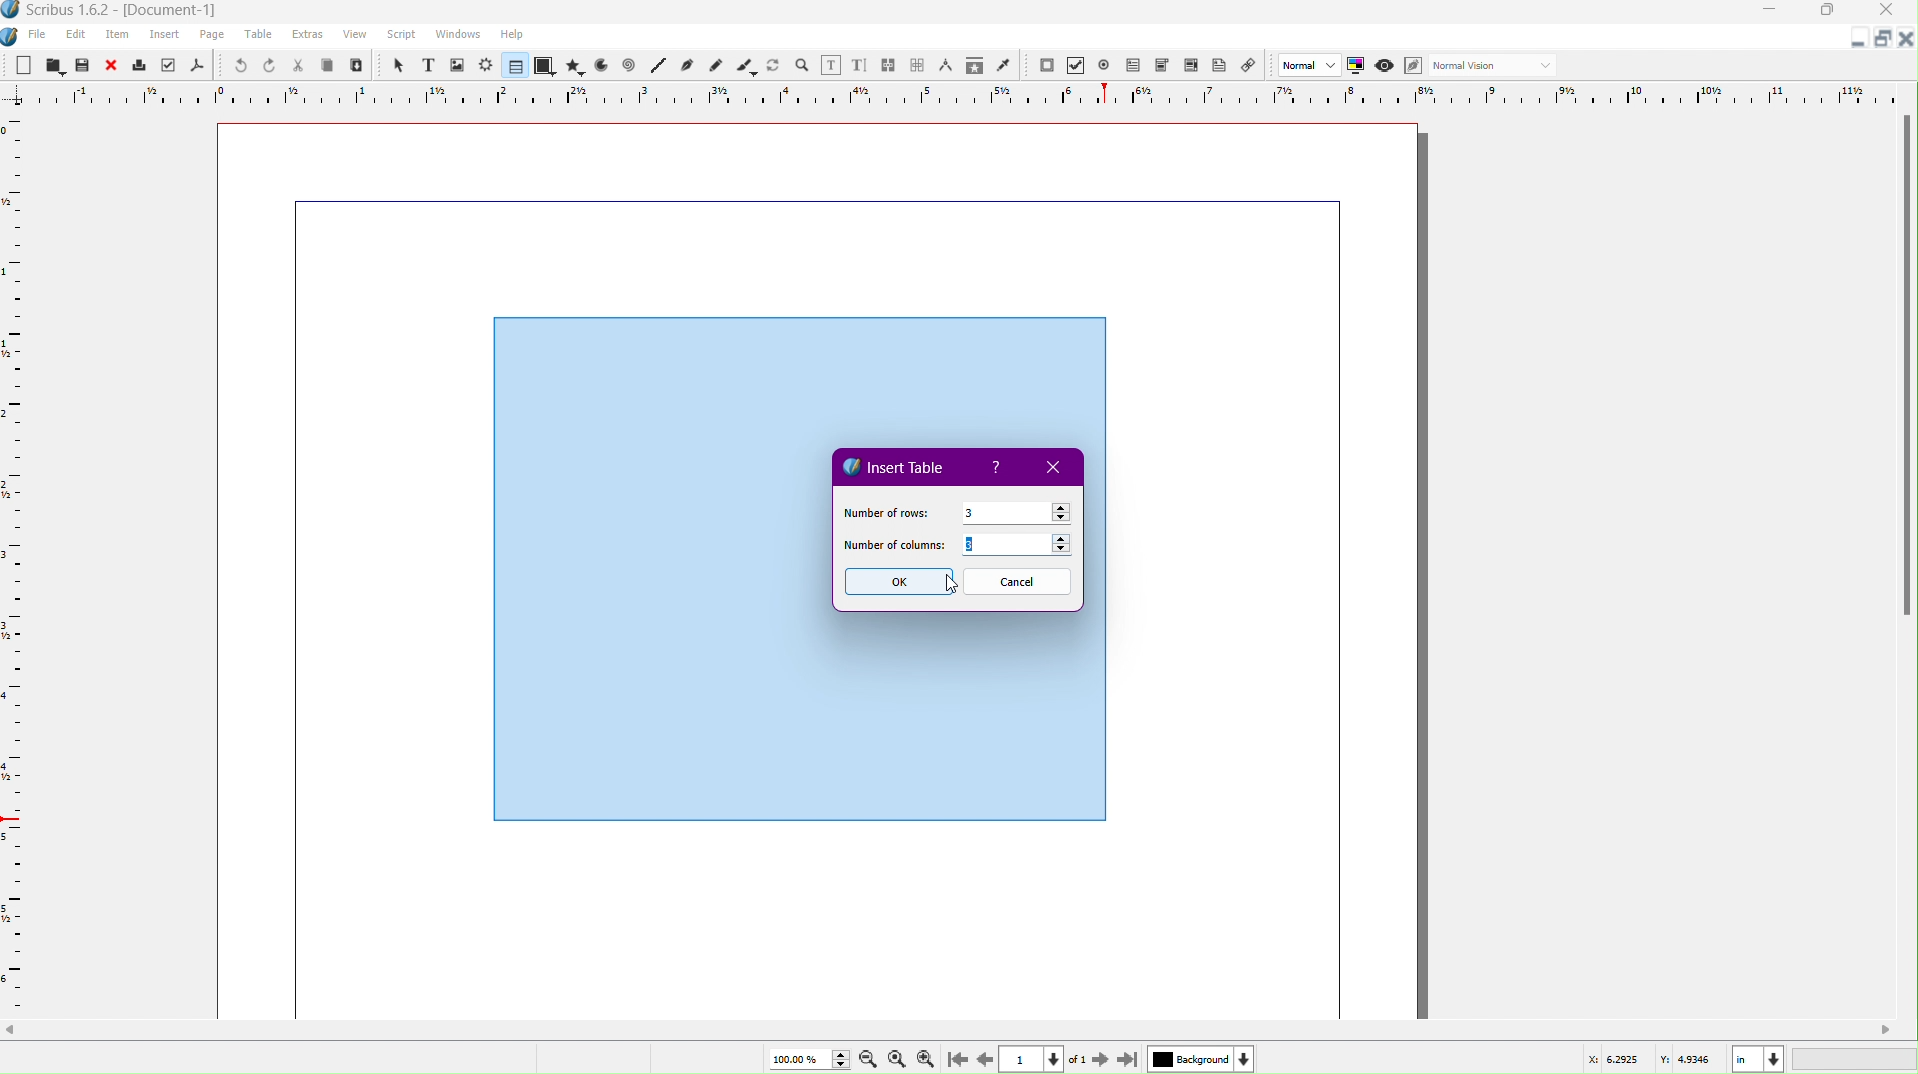 This screenshot has width=1918, height=1074. I want to click on Rows, so click(1016, 511).